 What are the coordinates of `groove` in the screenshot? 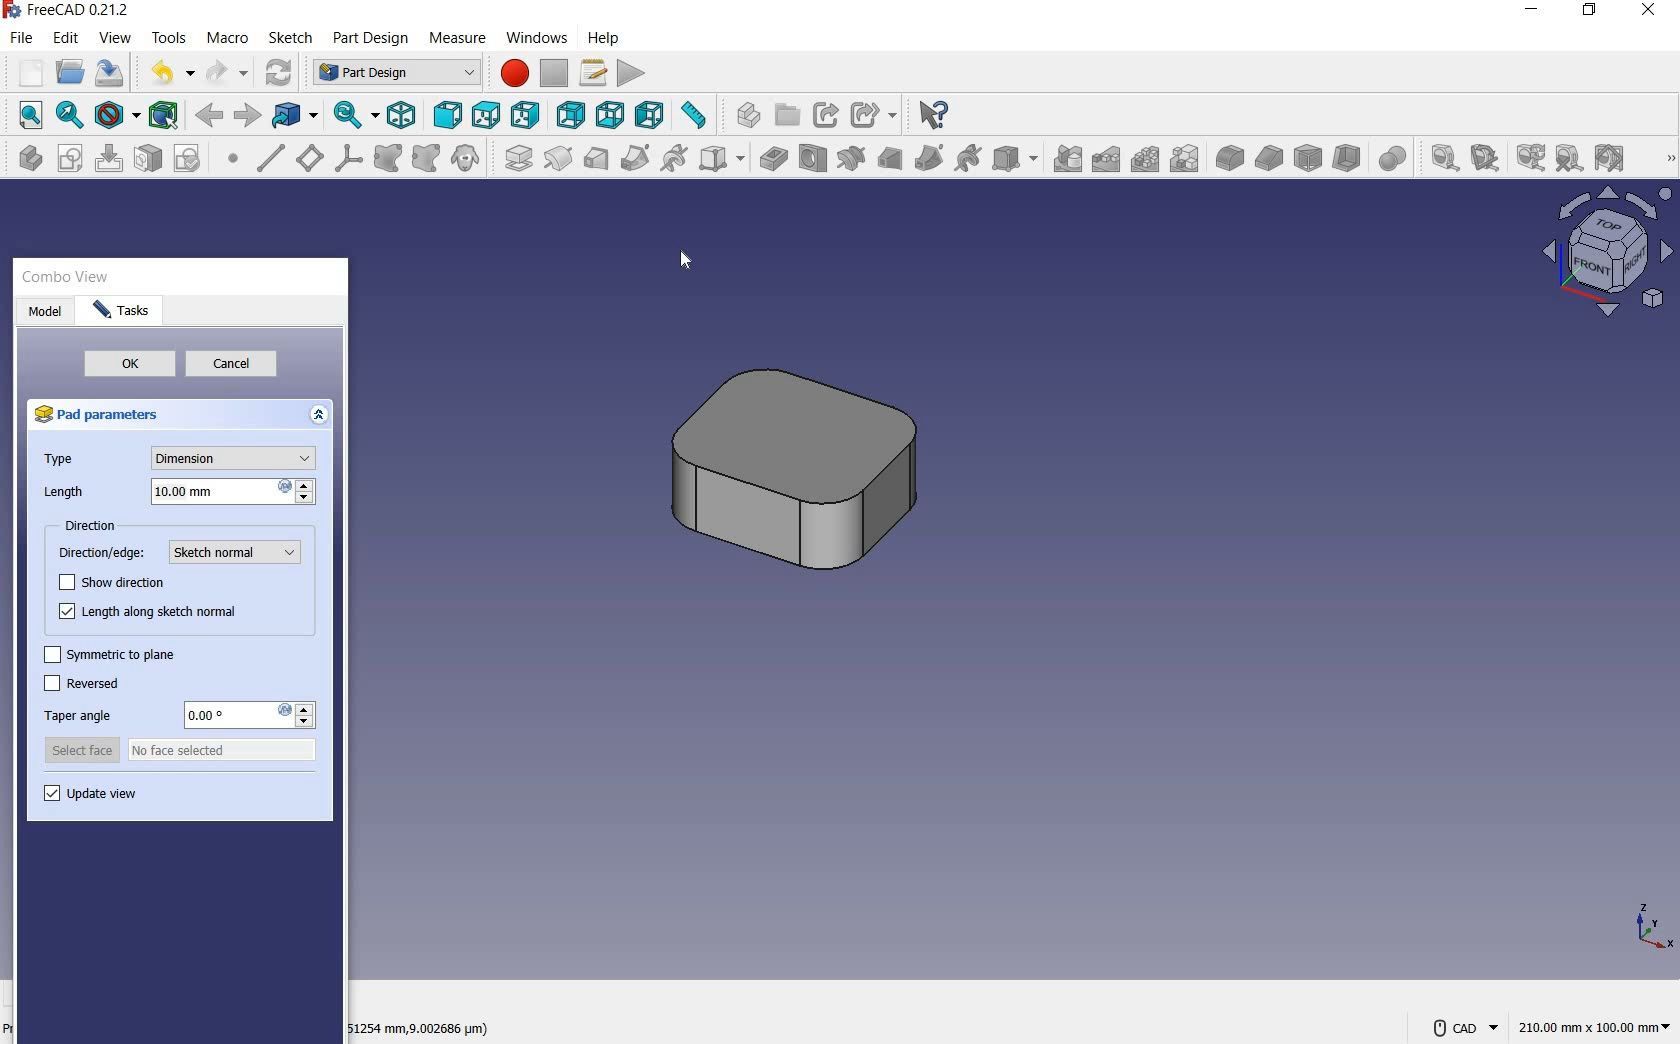 It's located at (850, 157).